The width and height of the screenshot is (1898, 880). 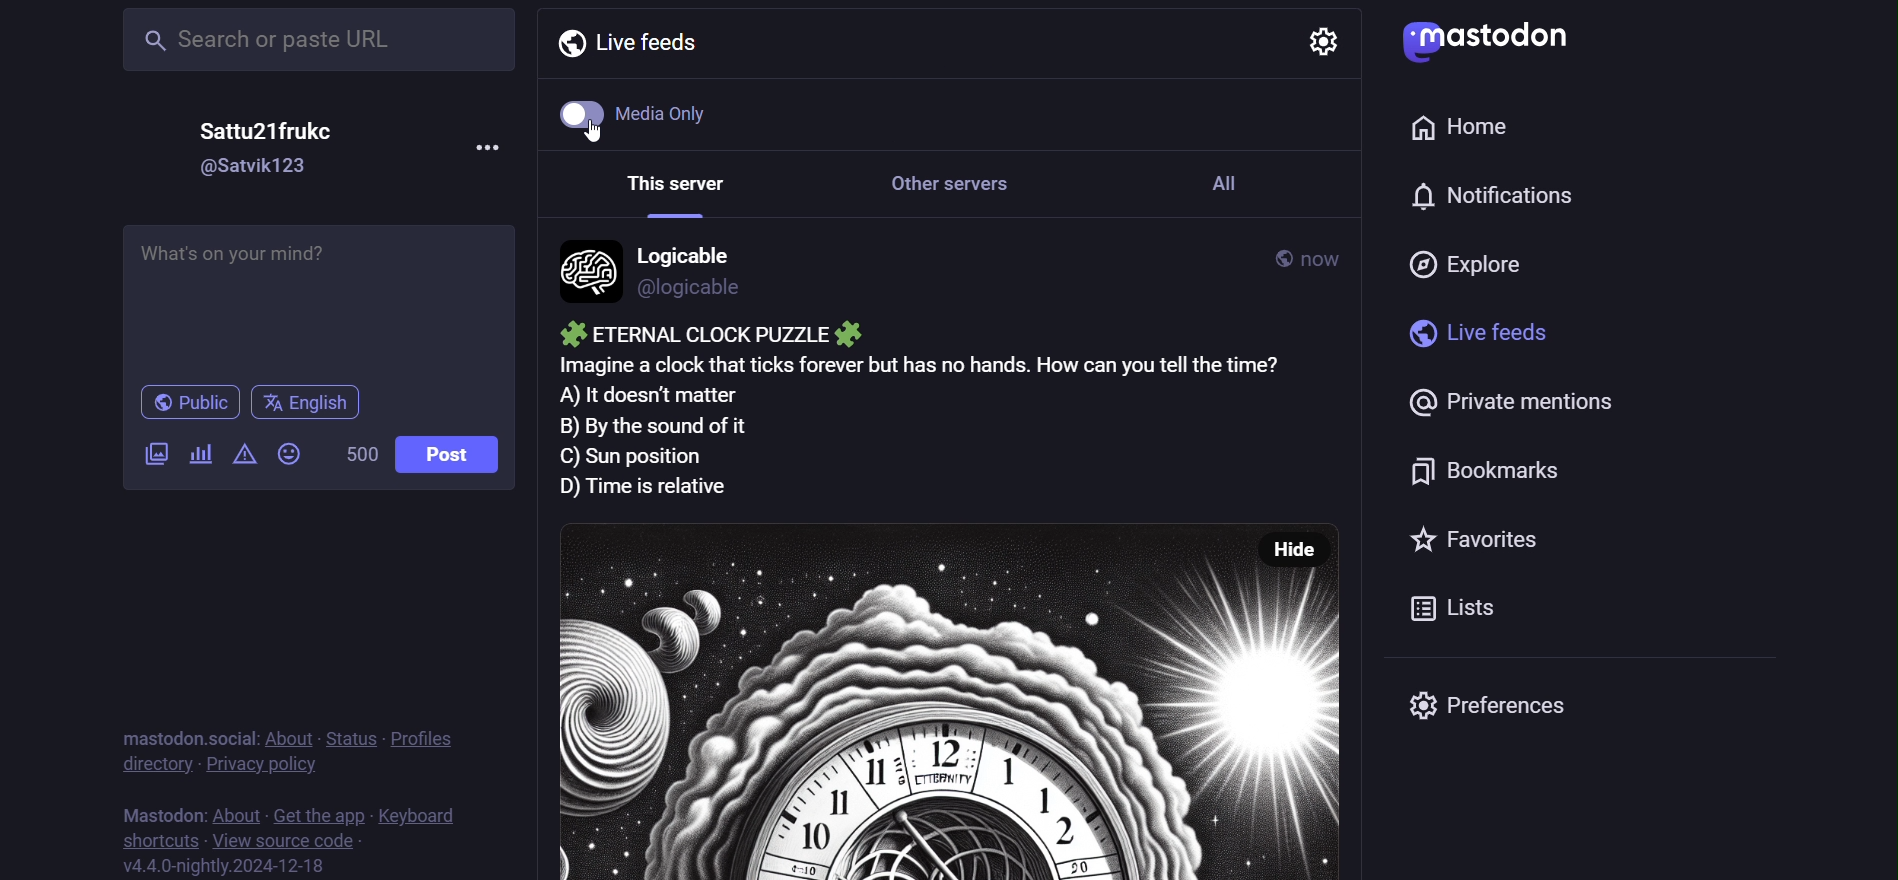 I want to click on notification, so click(x=1487, y=199).